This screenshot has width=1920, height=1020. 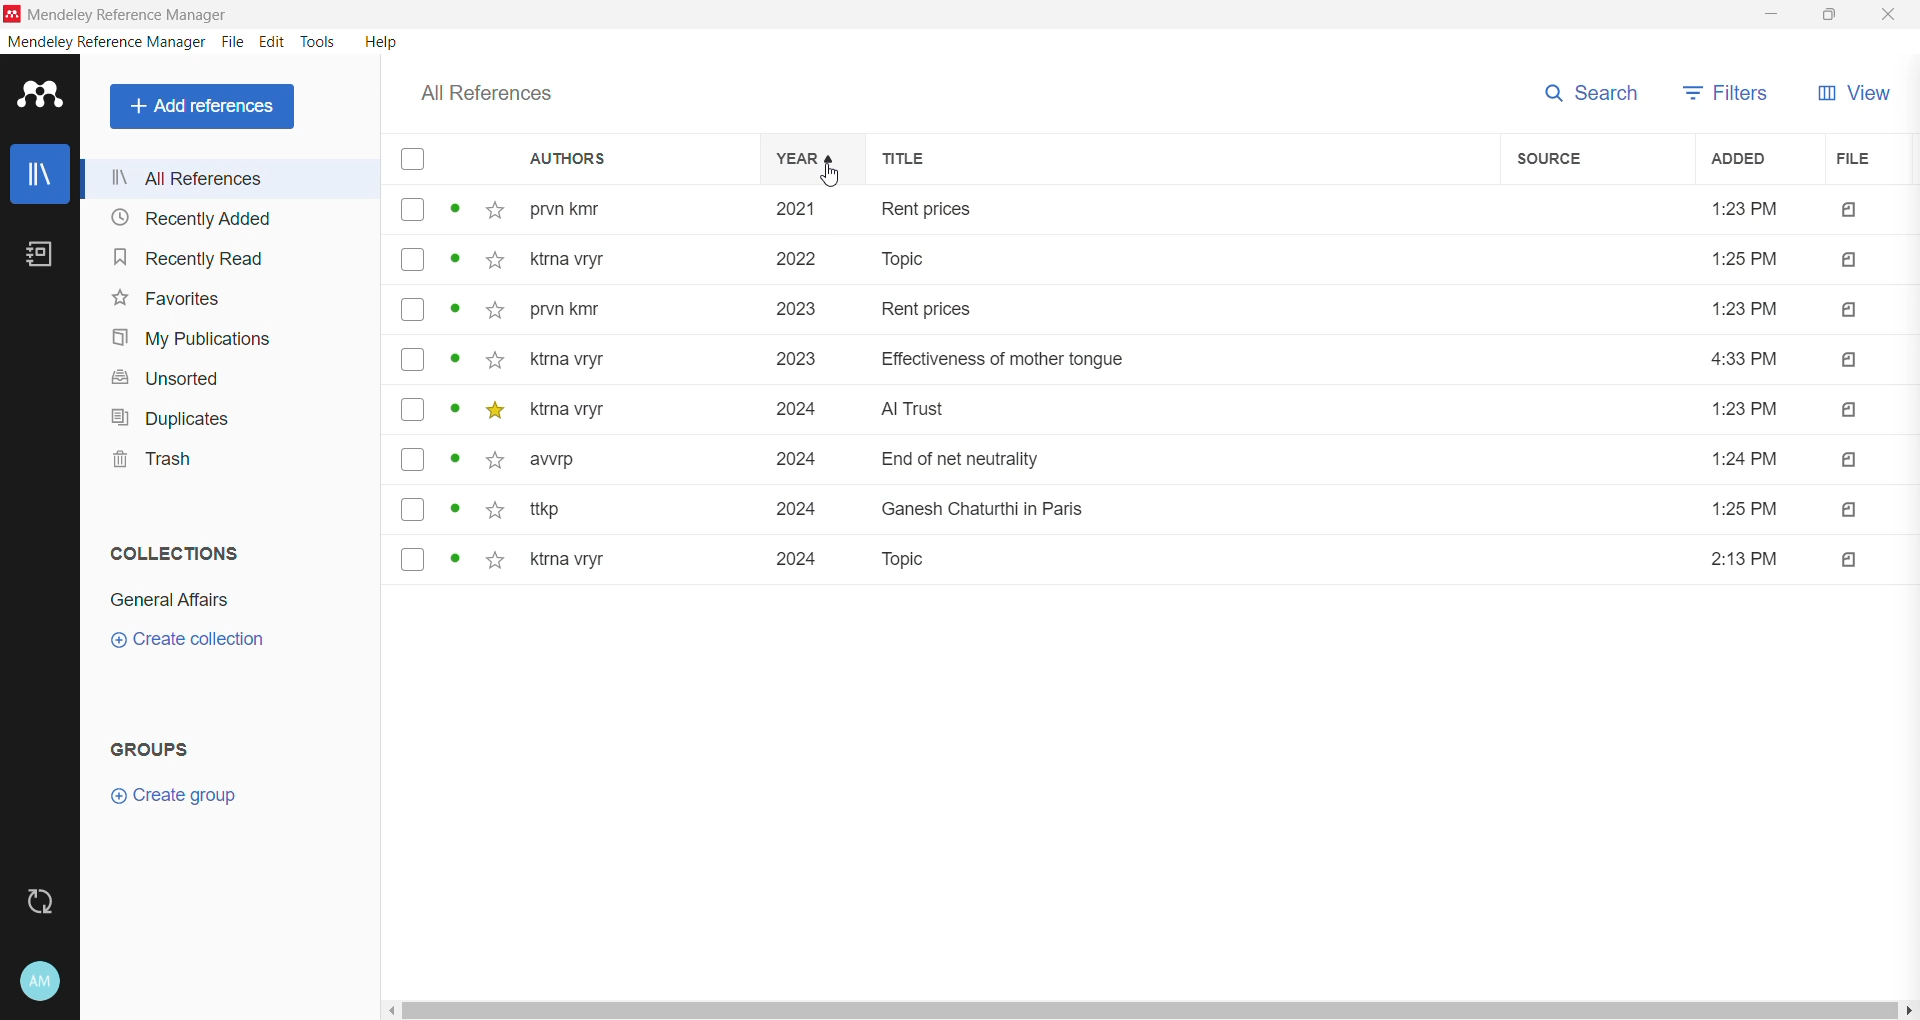 What do you see at coordinates (1773, 16) in the screenshot?
I see `Minimize` at bounding box center [1773, 16].